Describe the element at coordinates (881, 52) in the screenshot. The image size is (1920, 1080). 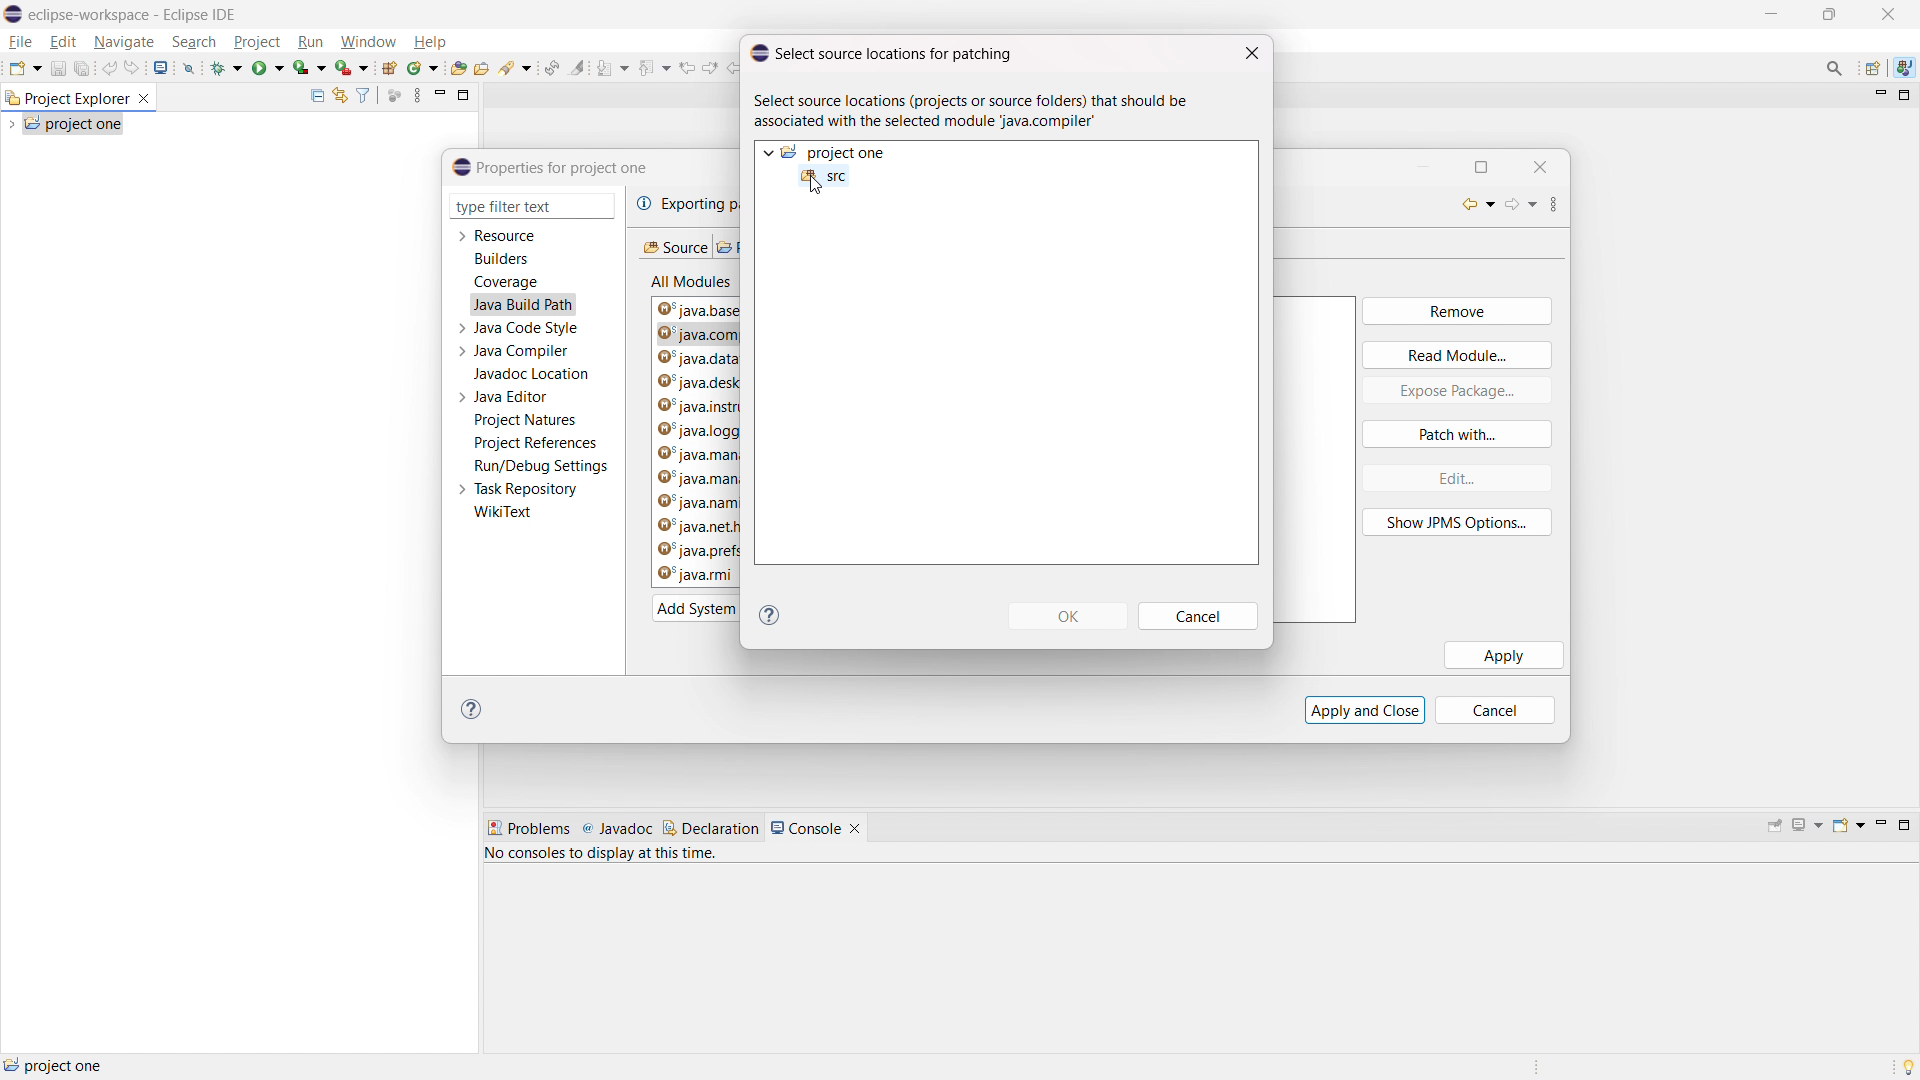
I see `select source locations for patching` at that location.